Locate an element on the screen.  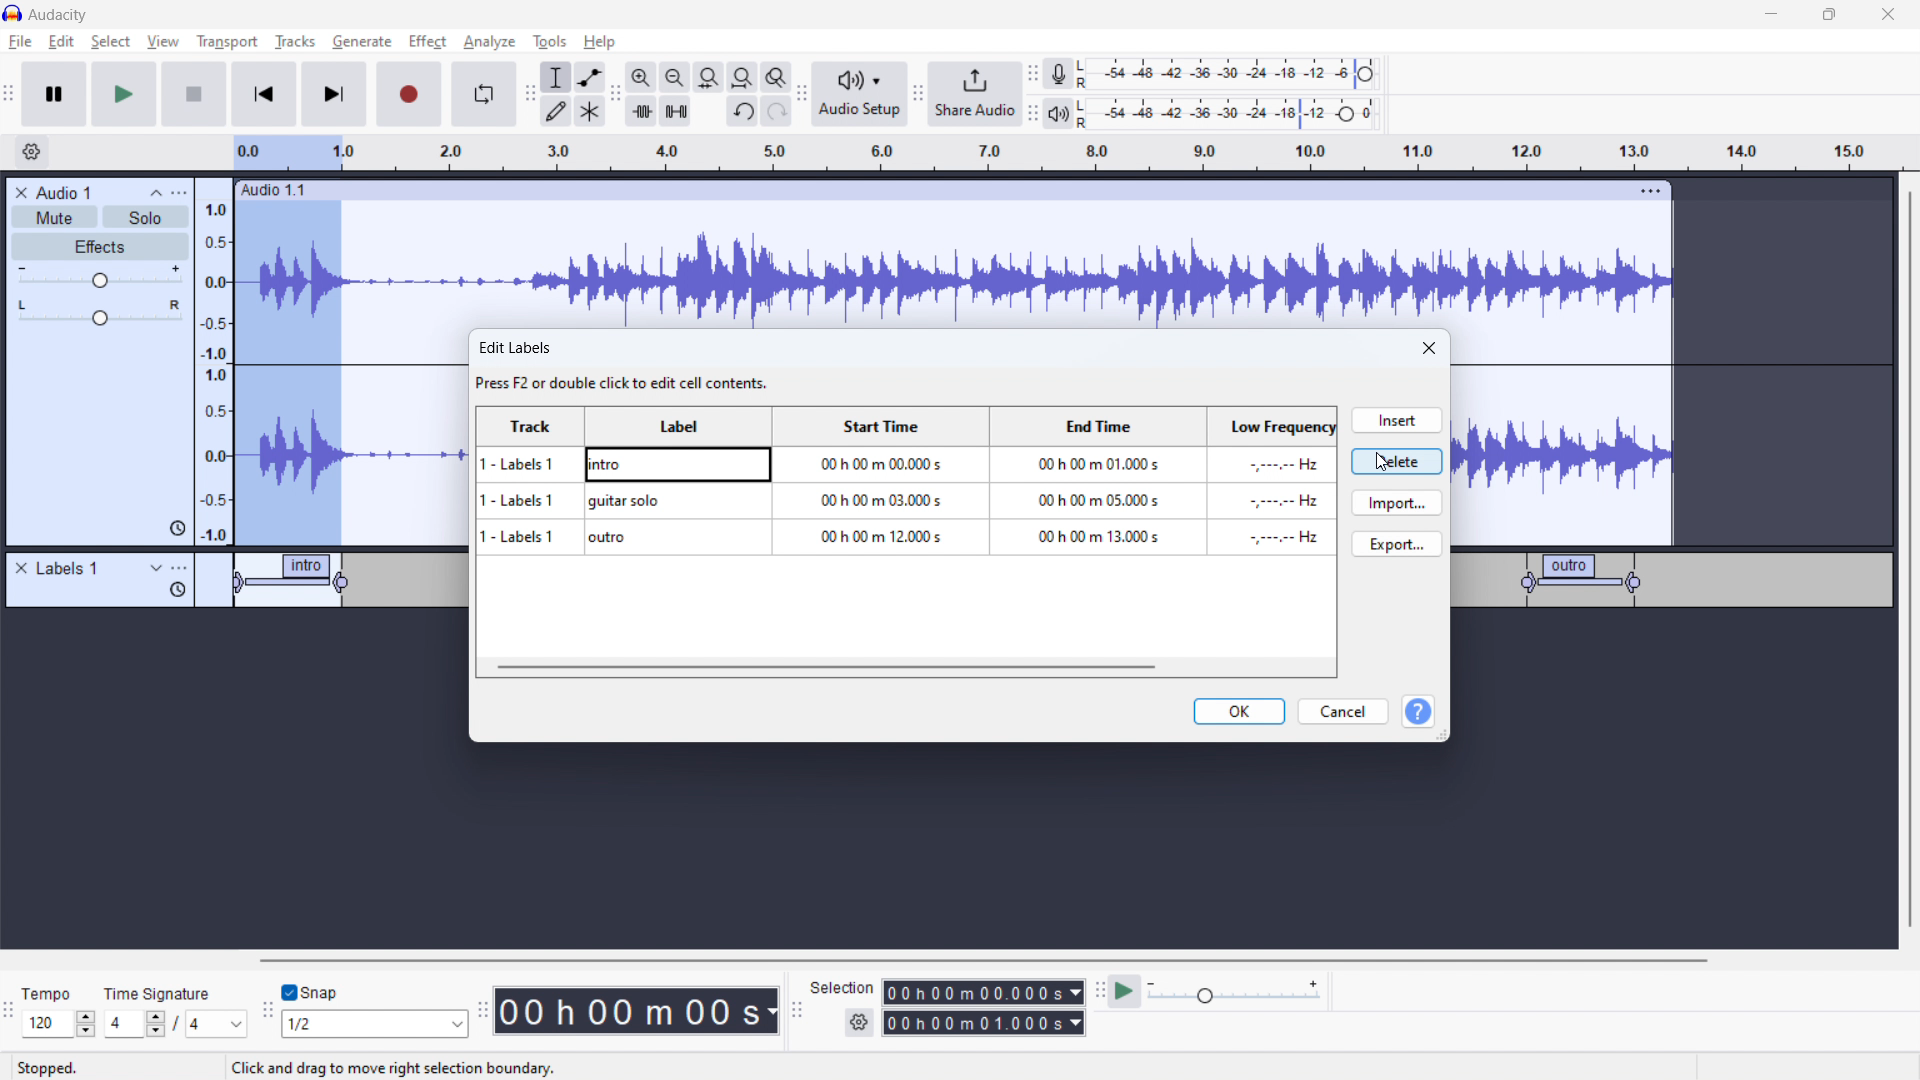
history is located at coordinates (177, 529).